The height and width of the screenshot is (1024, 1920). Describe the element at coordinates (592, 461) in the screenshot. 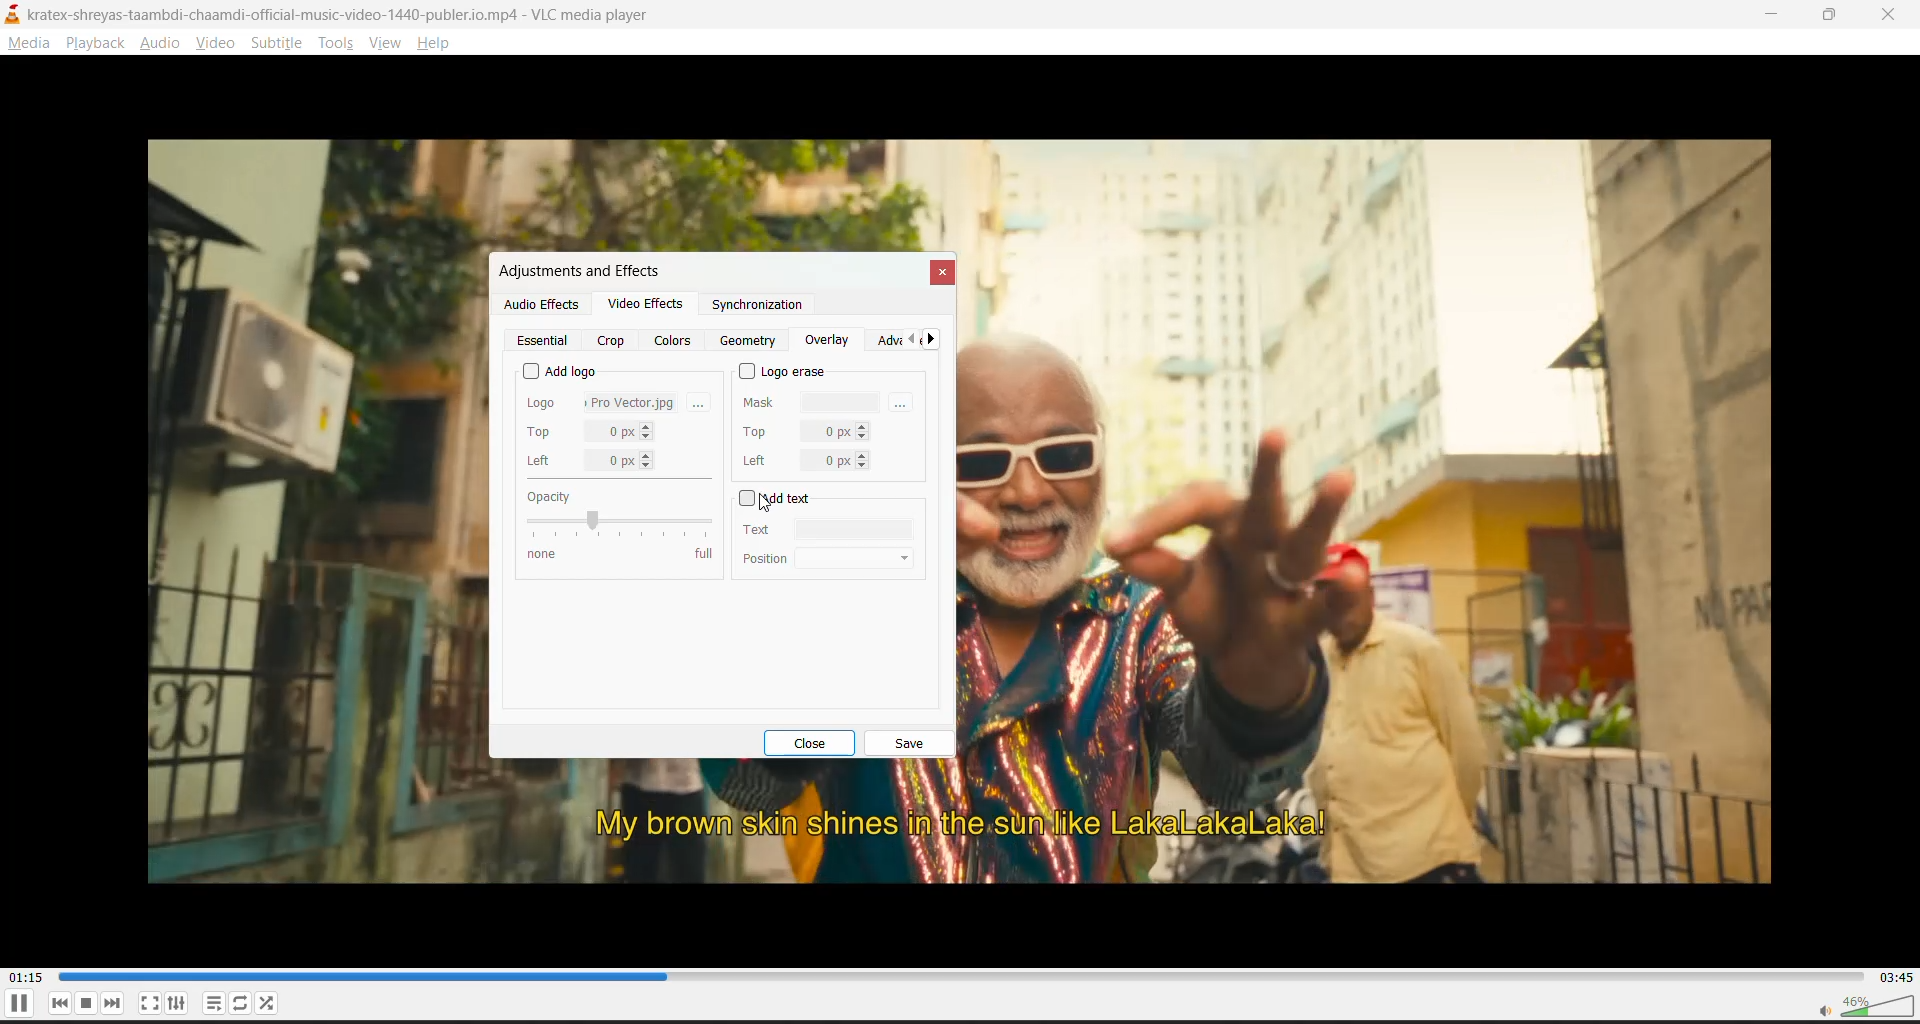

I see `left` at that location.